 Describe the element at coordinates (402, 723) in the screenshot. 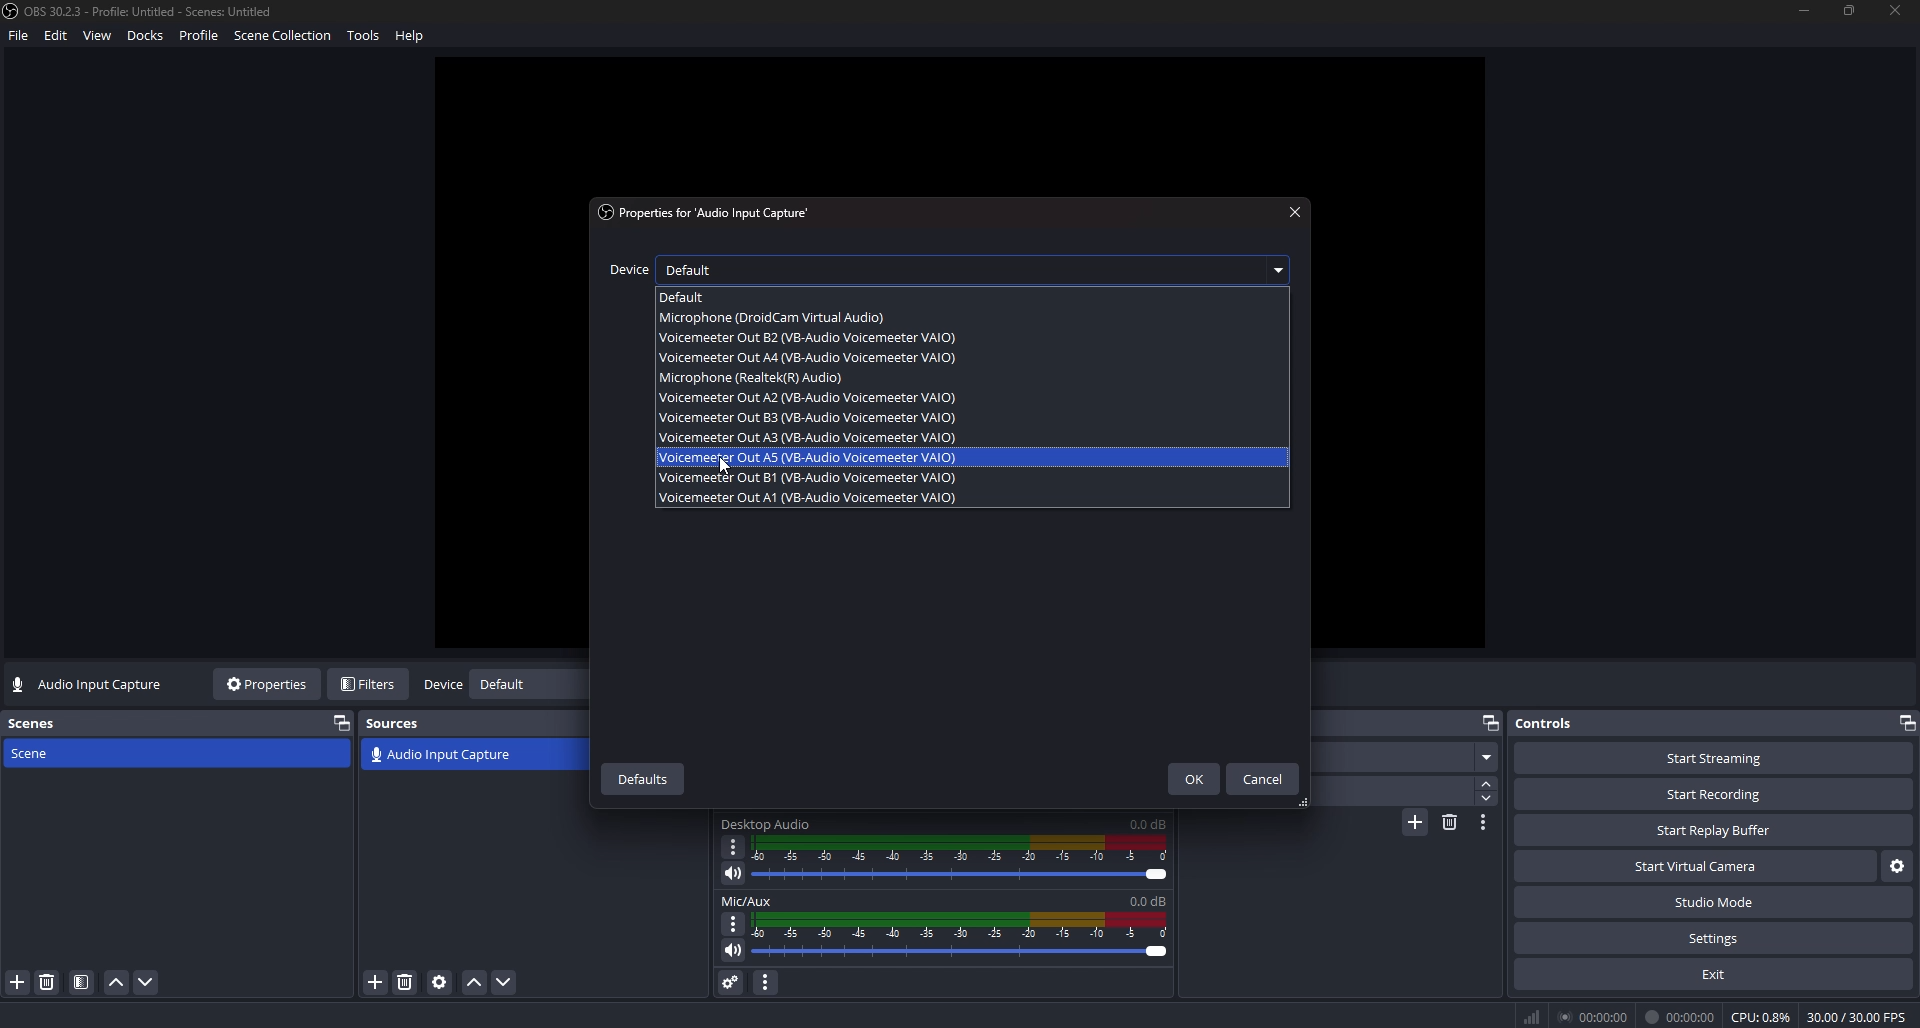

I see `sources` at that location.